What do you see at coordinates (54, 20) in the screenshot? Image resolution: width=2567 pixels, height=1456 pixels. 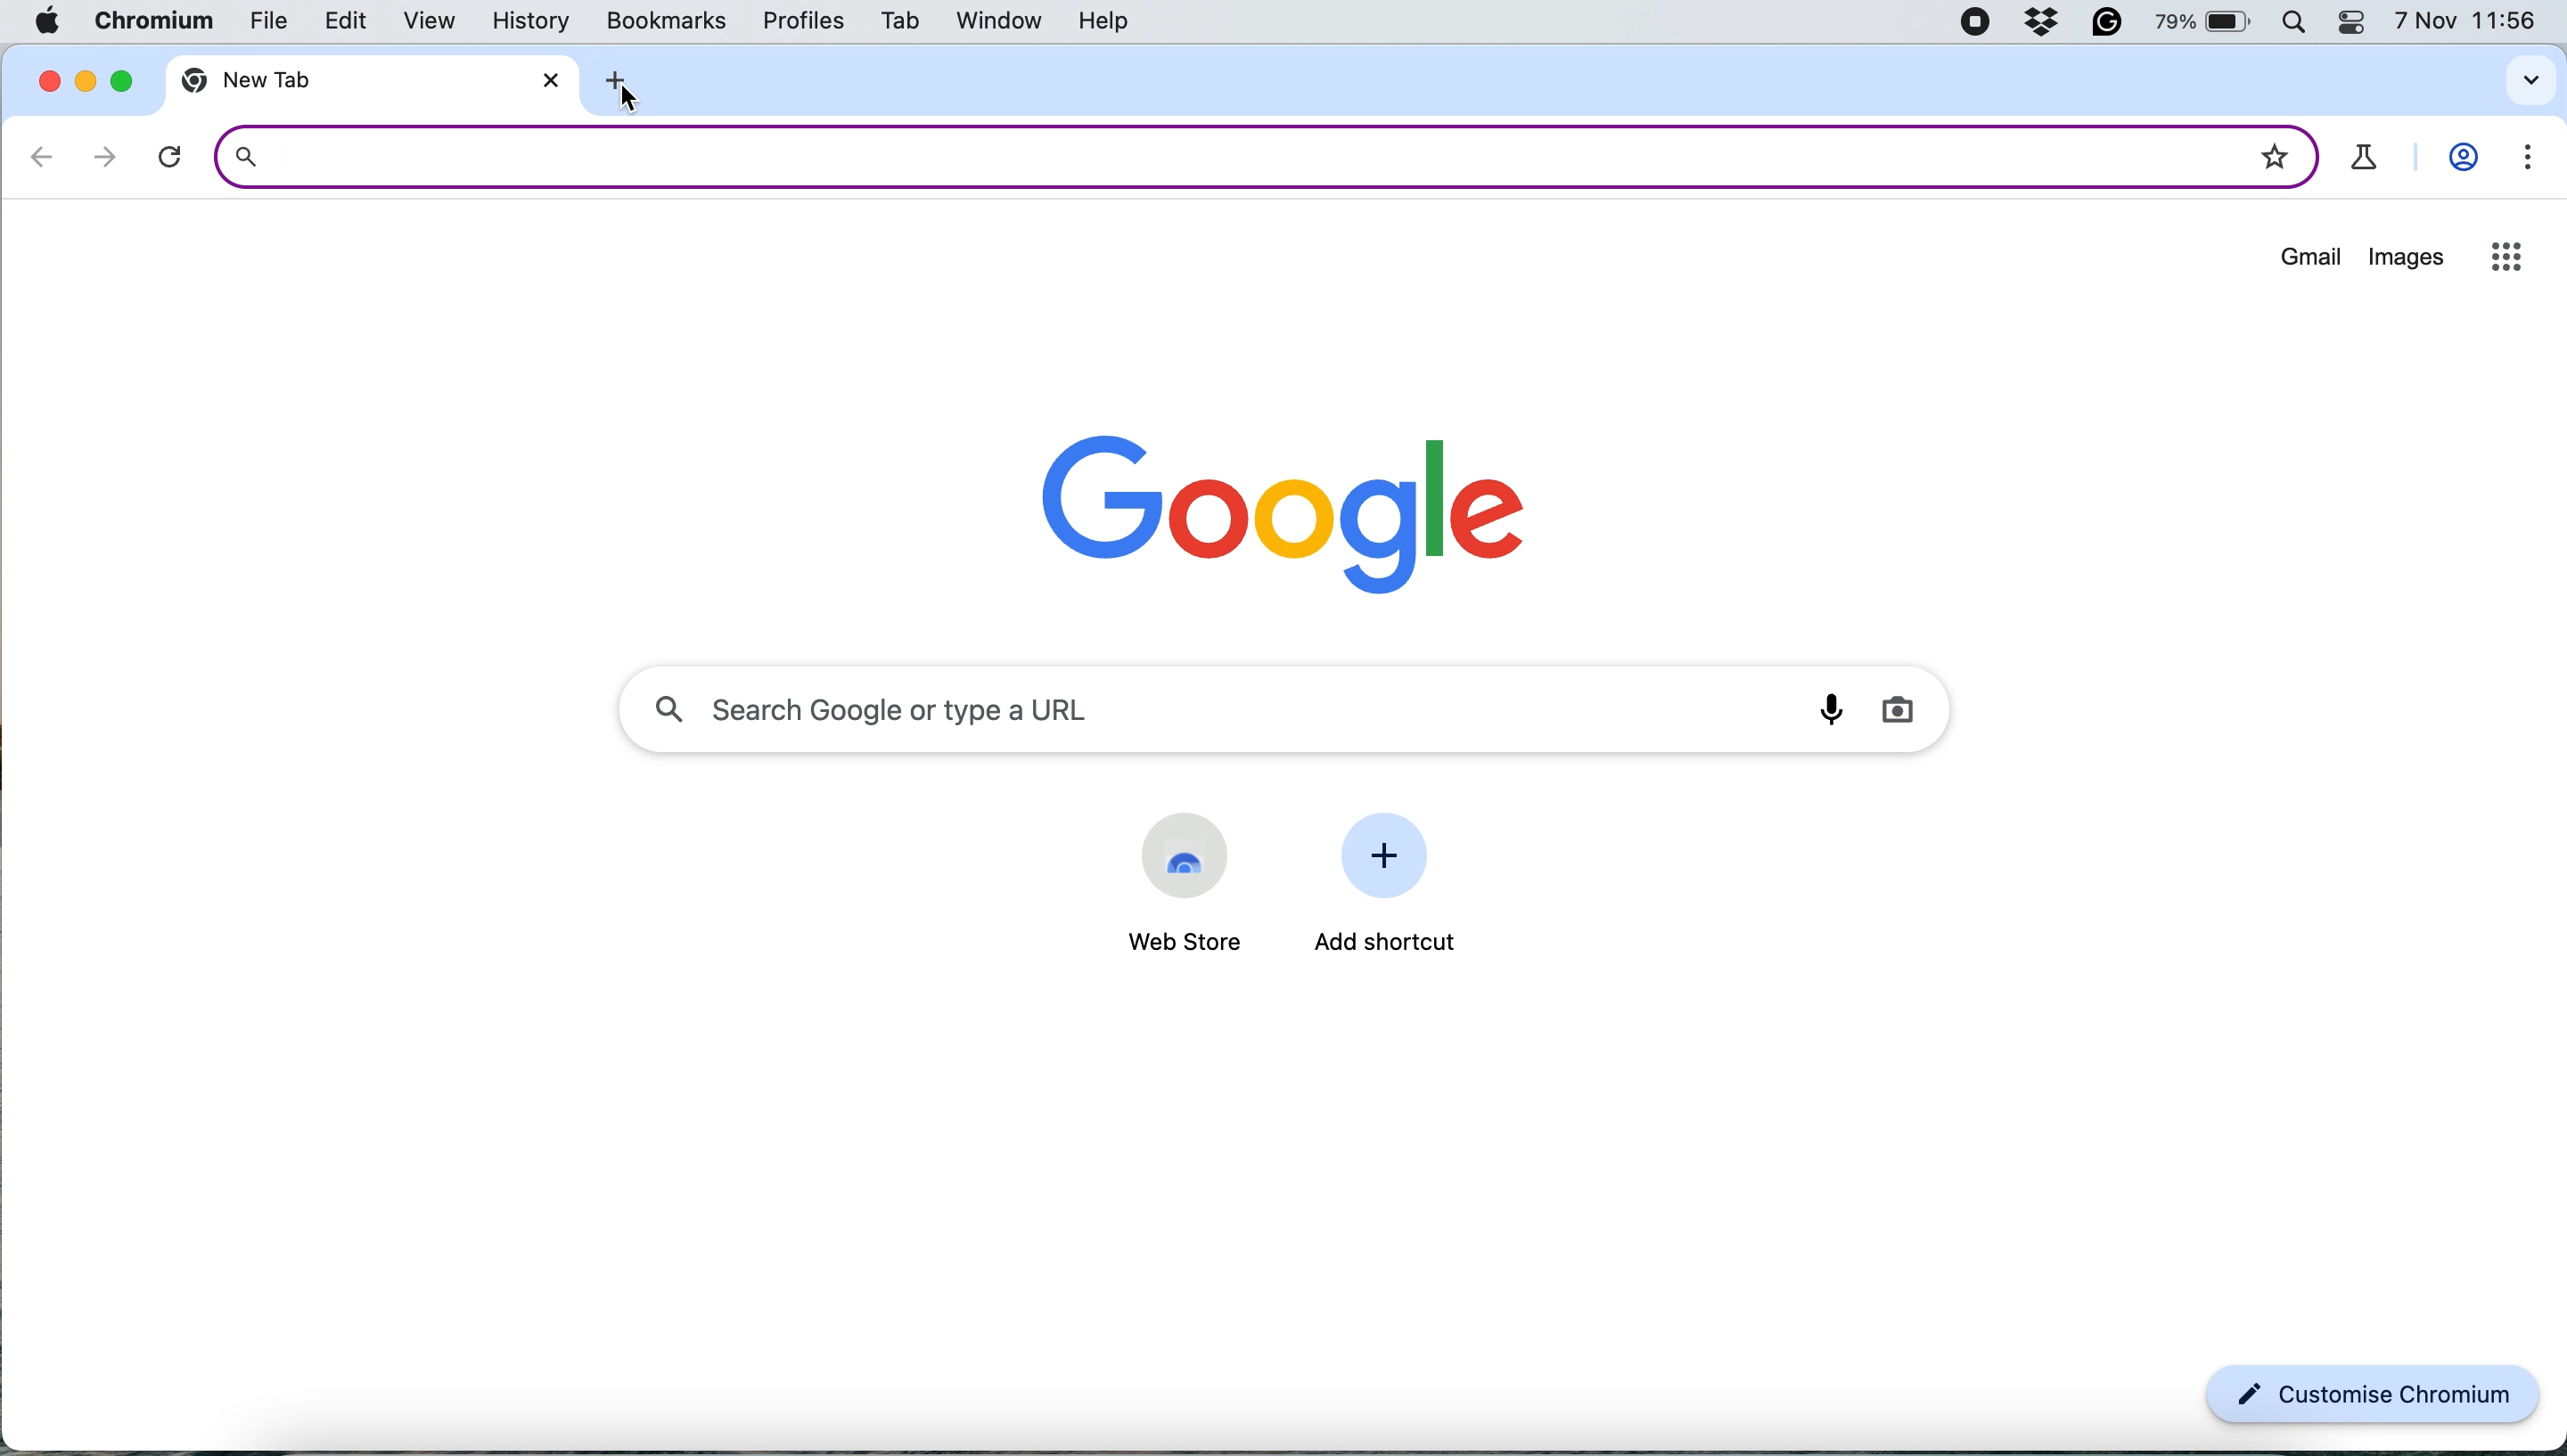 I see `system logo` at bounding box center [54, 20].